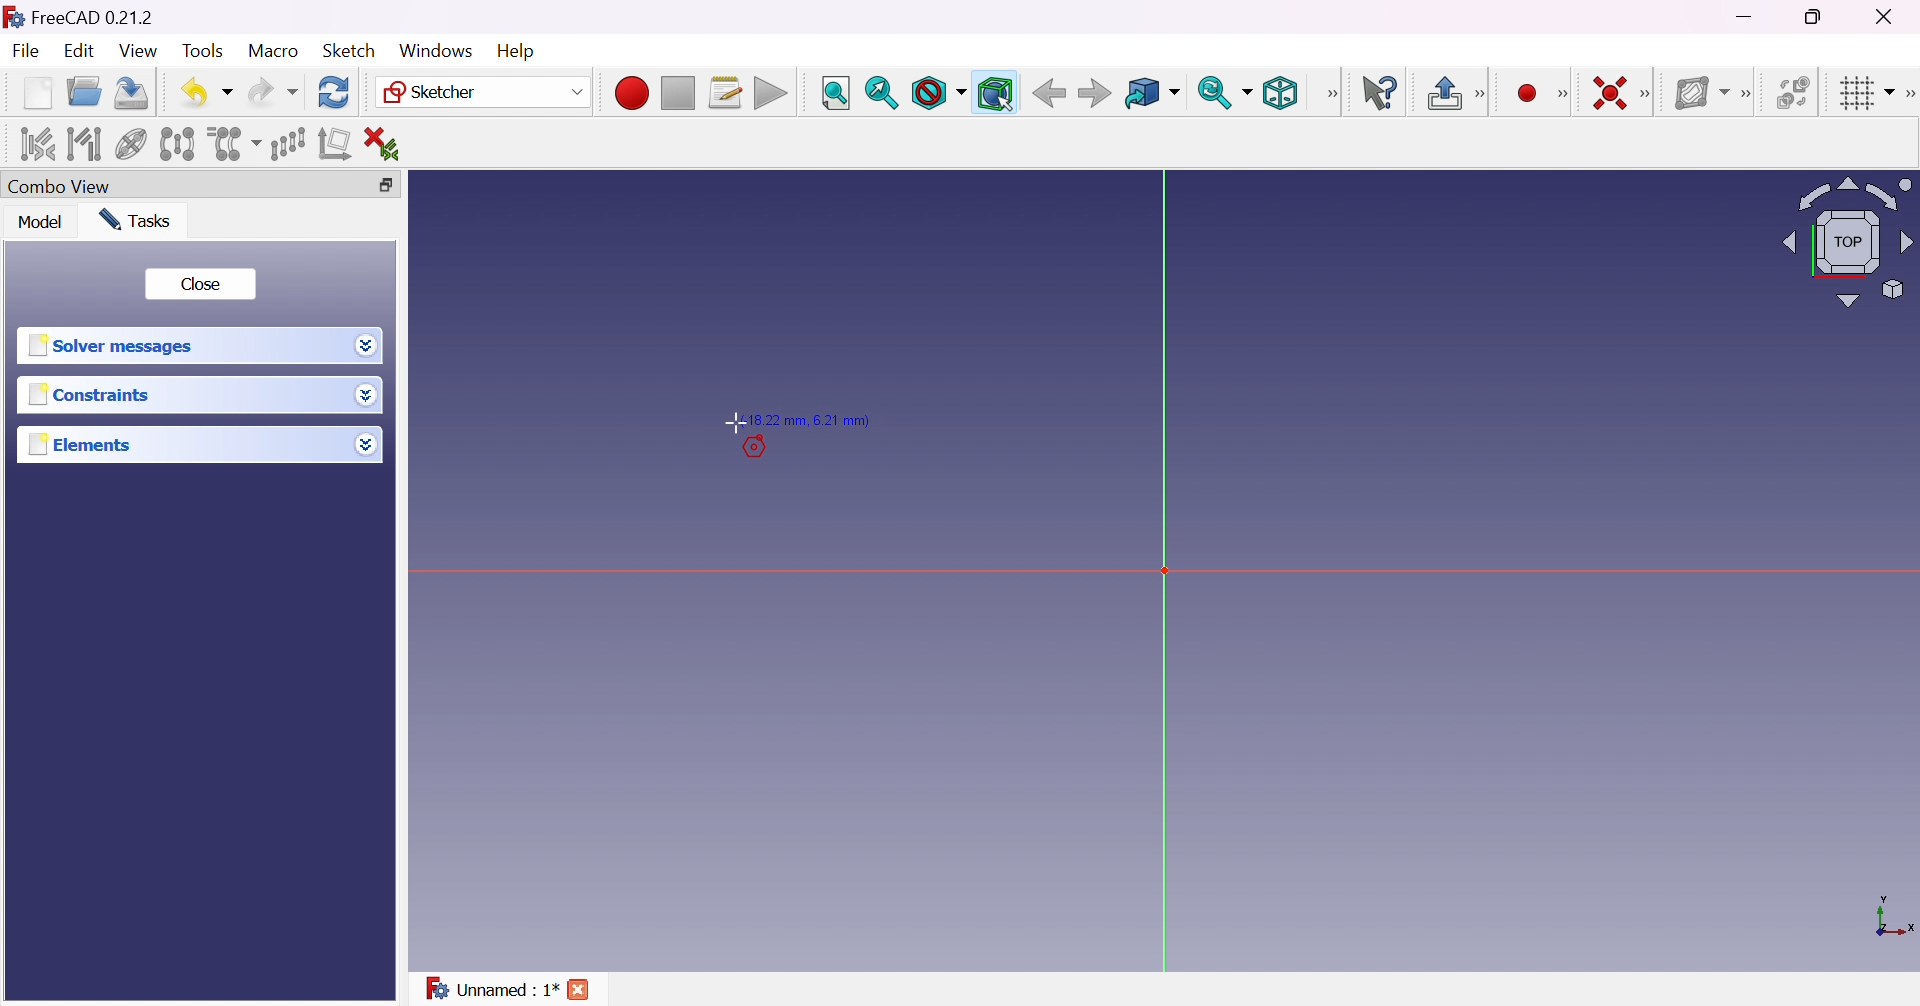 Image resolution: width=1920 pixels, height=1006 pixels. I want to click on Toggle grid, so click(1868, 94).